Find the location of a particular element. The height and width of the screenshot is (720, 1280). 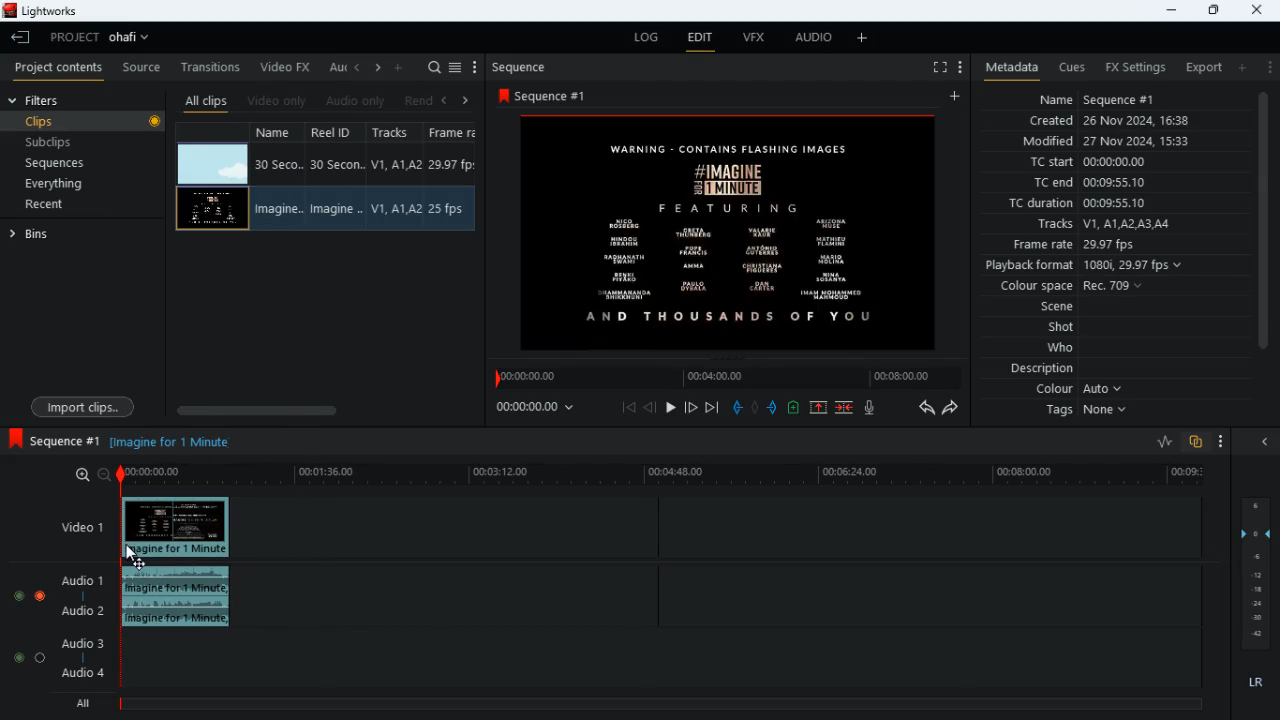

scroll is located at coordinates (1261, 234).